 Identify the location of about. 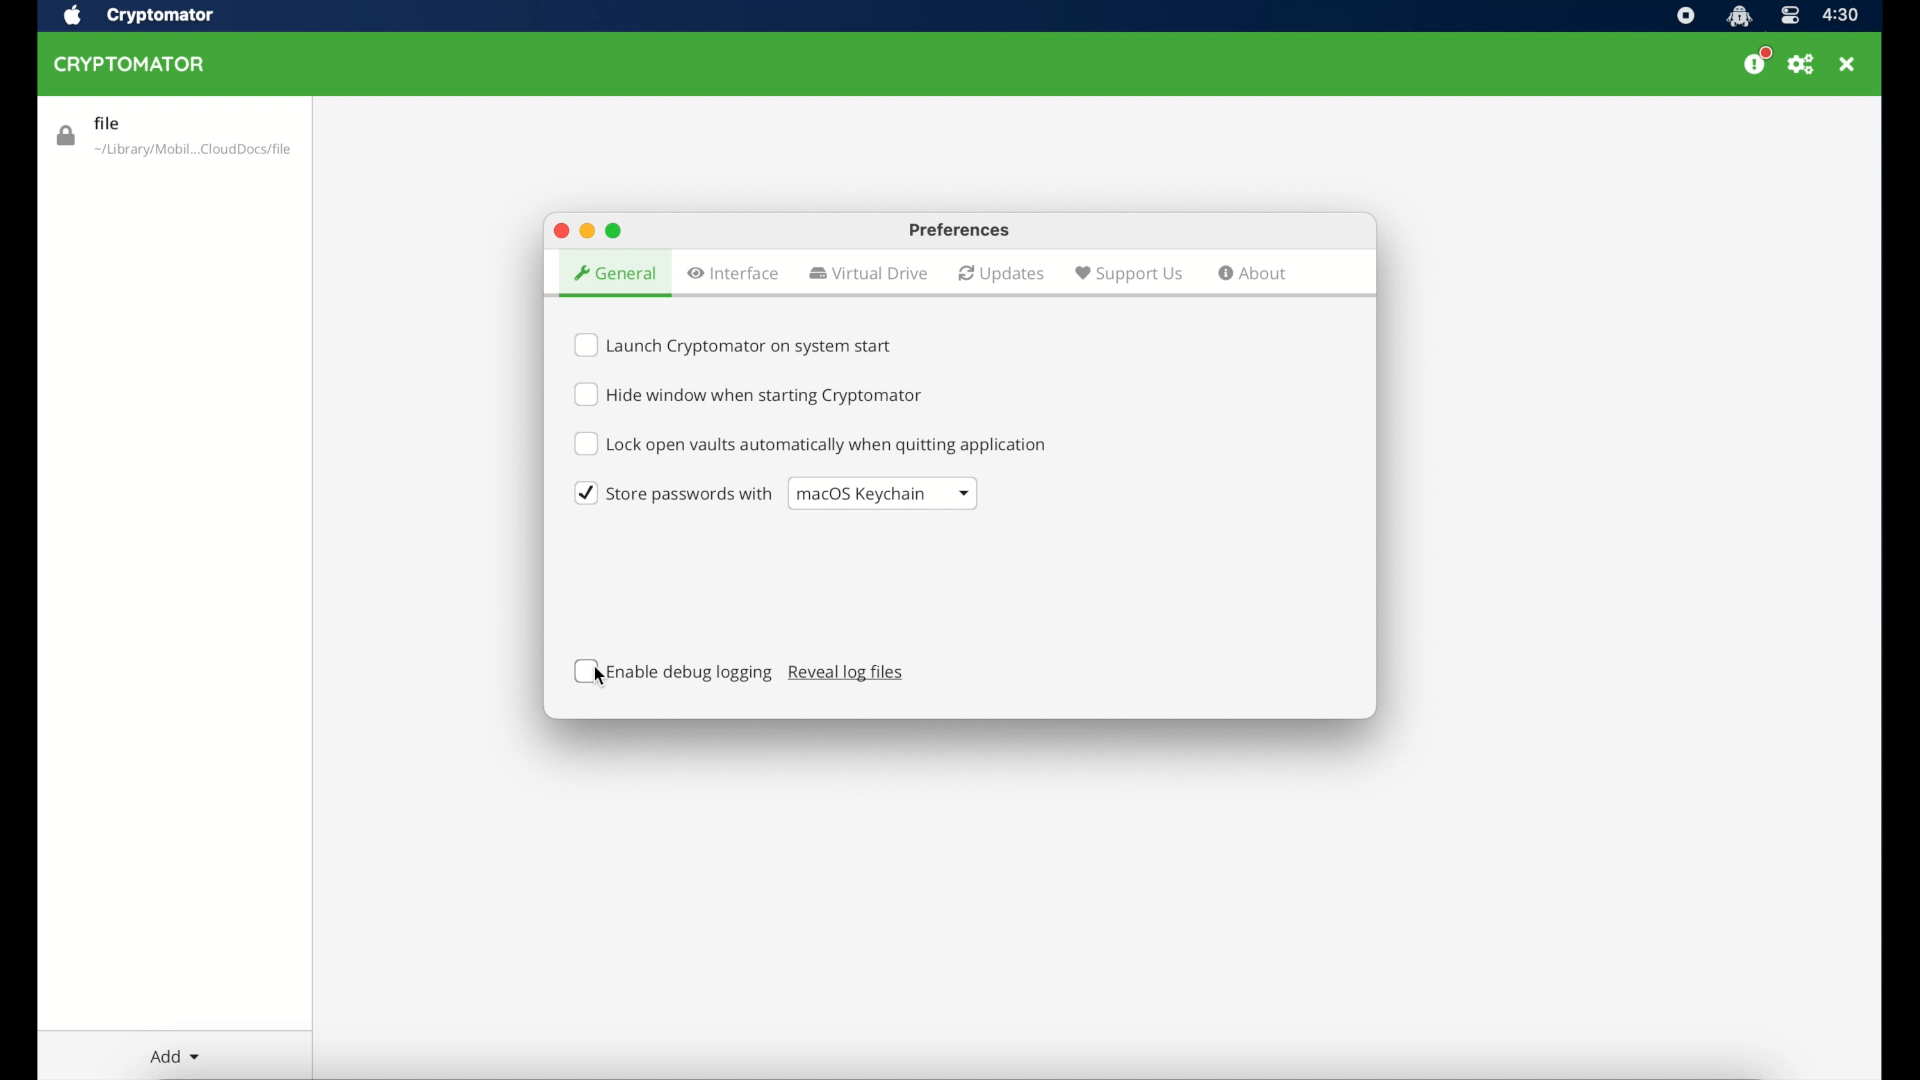
(1254, 275).